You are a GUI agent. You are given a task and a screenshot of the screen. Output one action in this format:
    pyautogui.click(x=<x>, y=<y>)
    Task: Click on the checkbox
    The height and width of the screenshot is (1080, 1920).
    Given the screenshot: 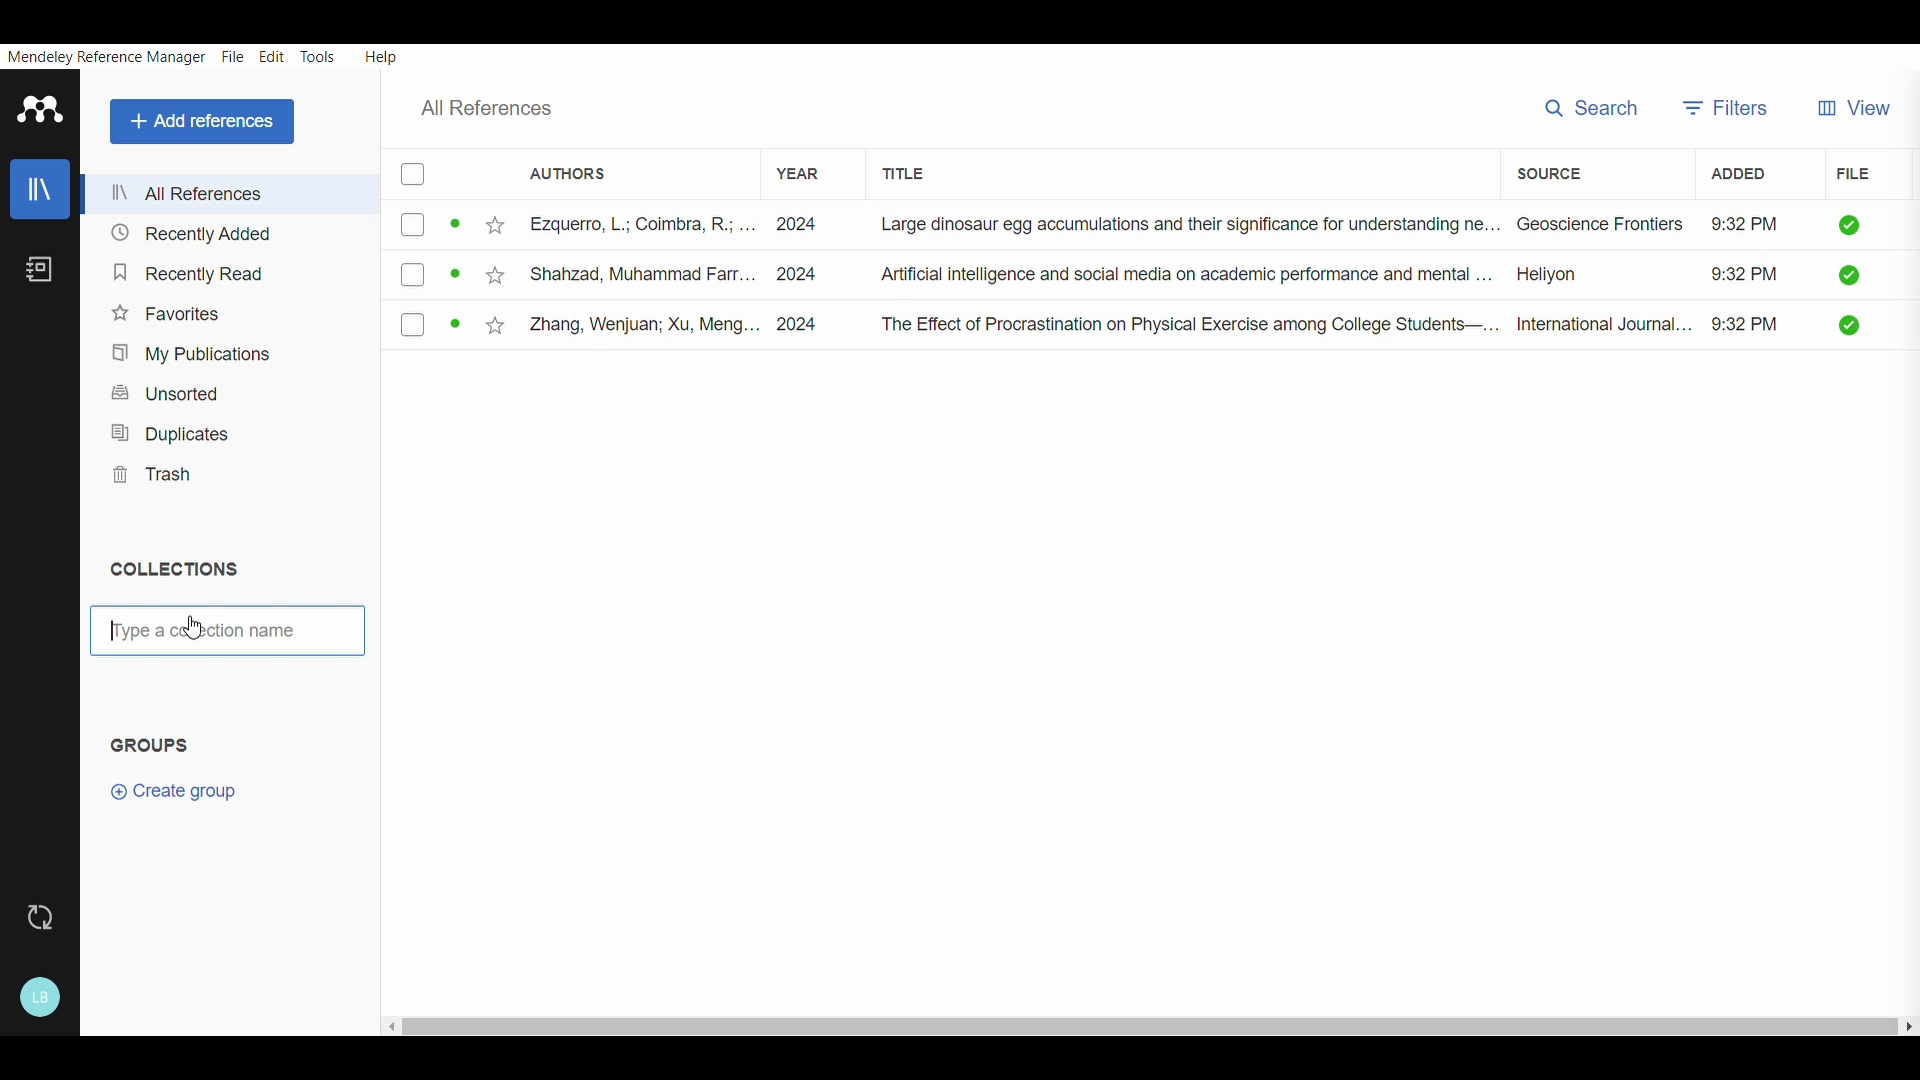 What is the action you would take?
    pyautogui.click(x=423, y=228)
    